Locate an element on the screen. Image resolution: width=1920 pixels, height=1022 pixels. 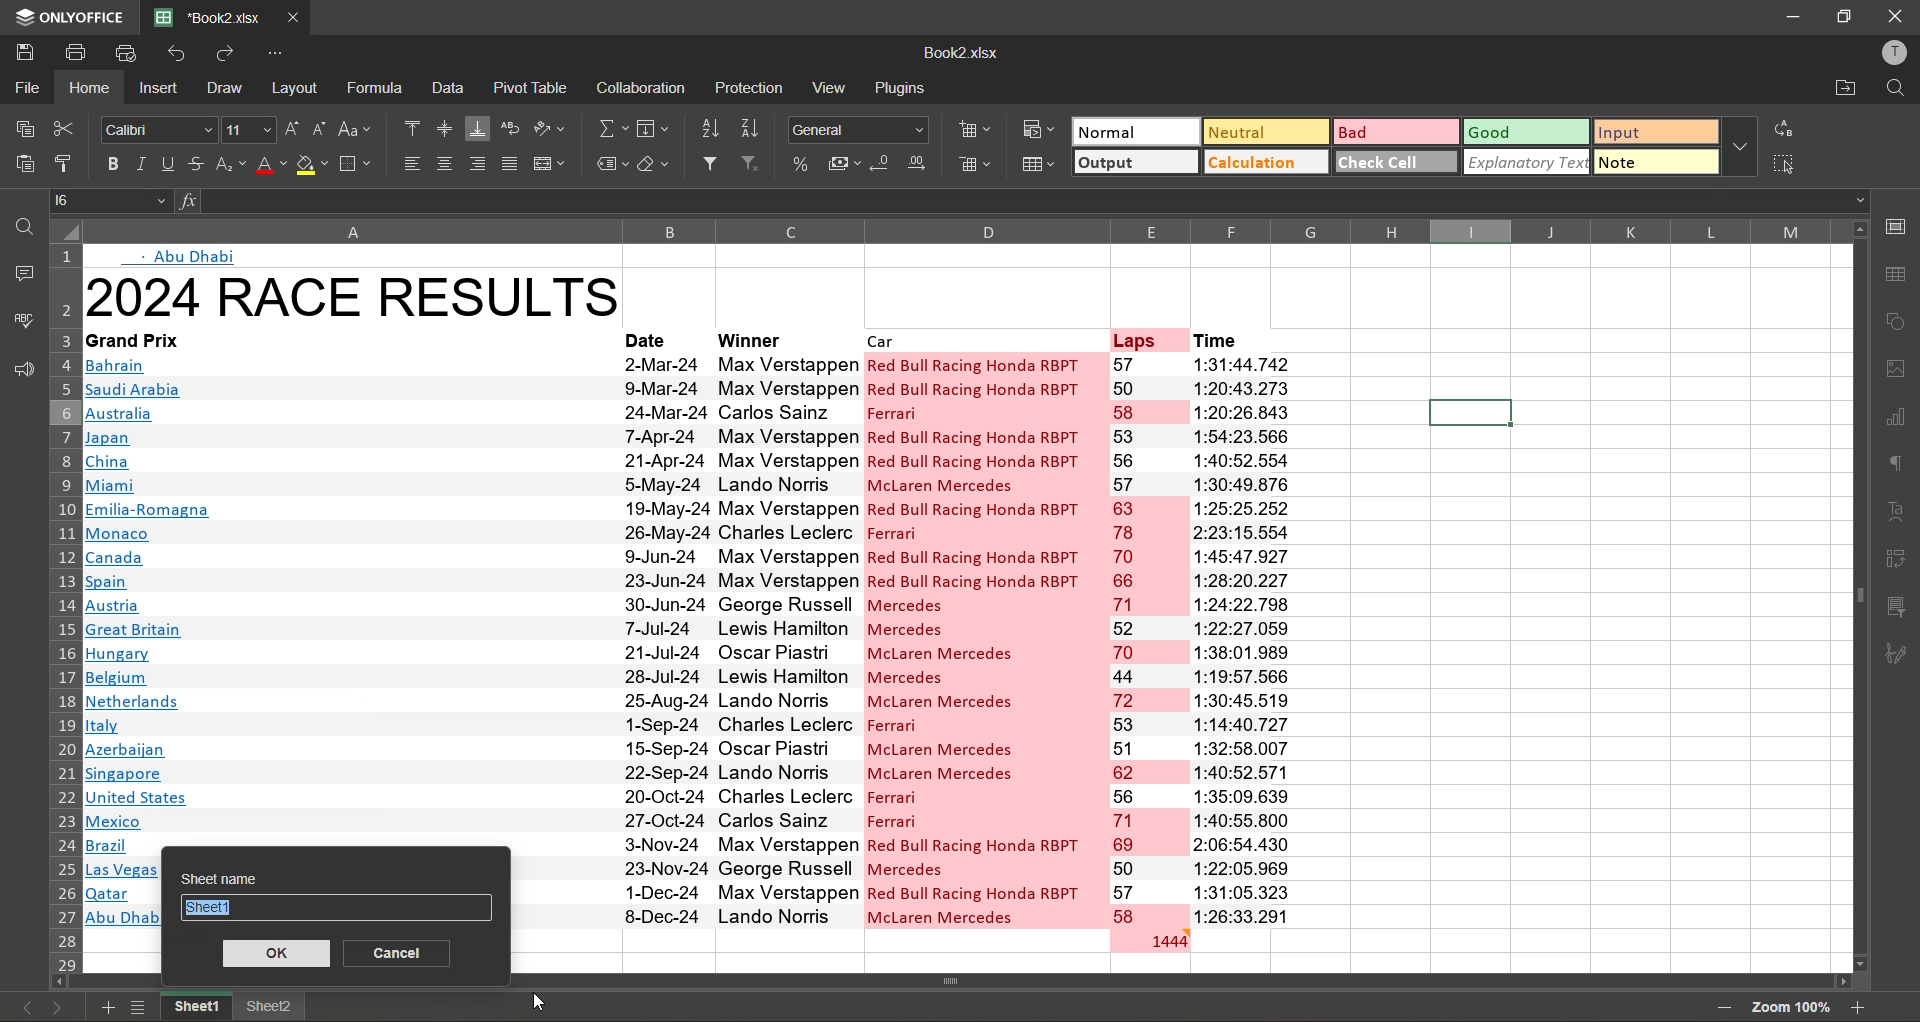
cut is located at coordinates (66, 128).